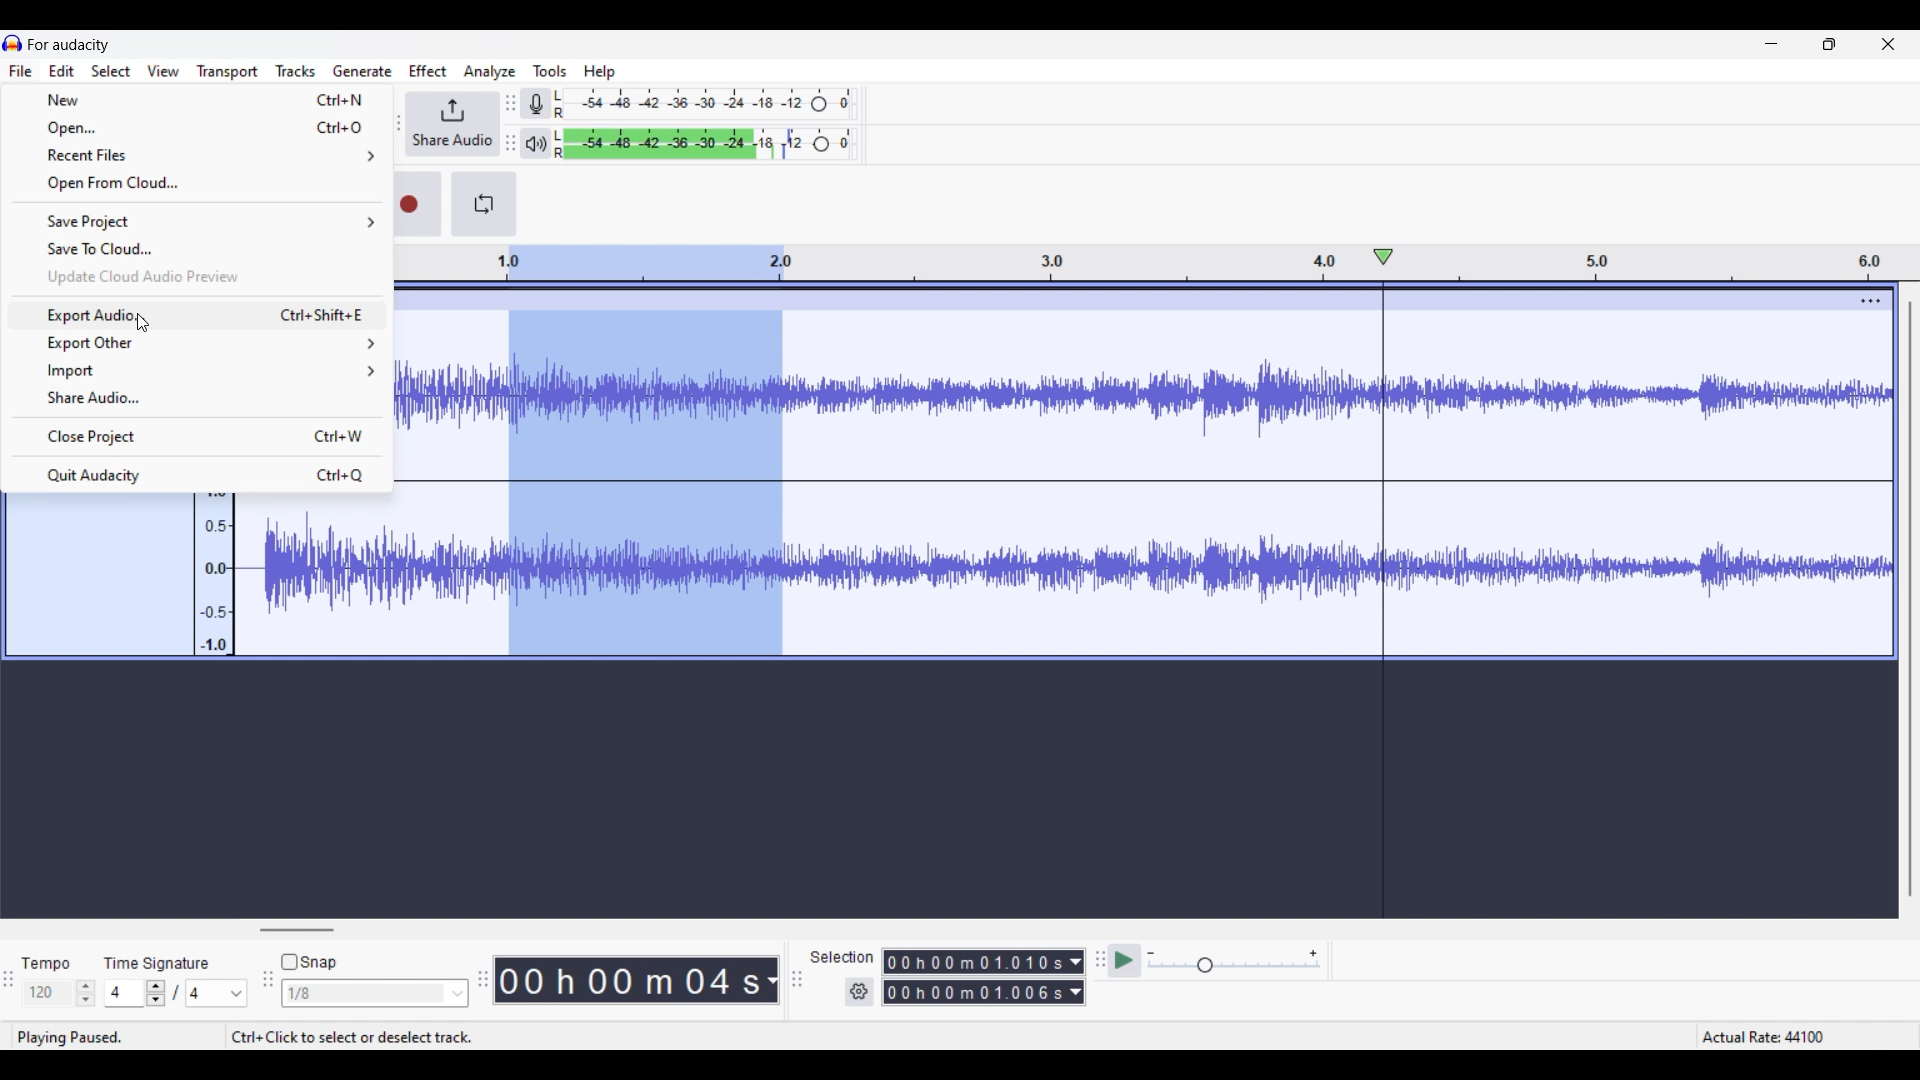 The width and height of the screenshot is (1920, 1080). What do you see at coordinates (111, 71) in the screenshot?
I see `Select menu` at bounding box center [111, 71].